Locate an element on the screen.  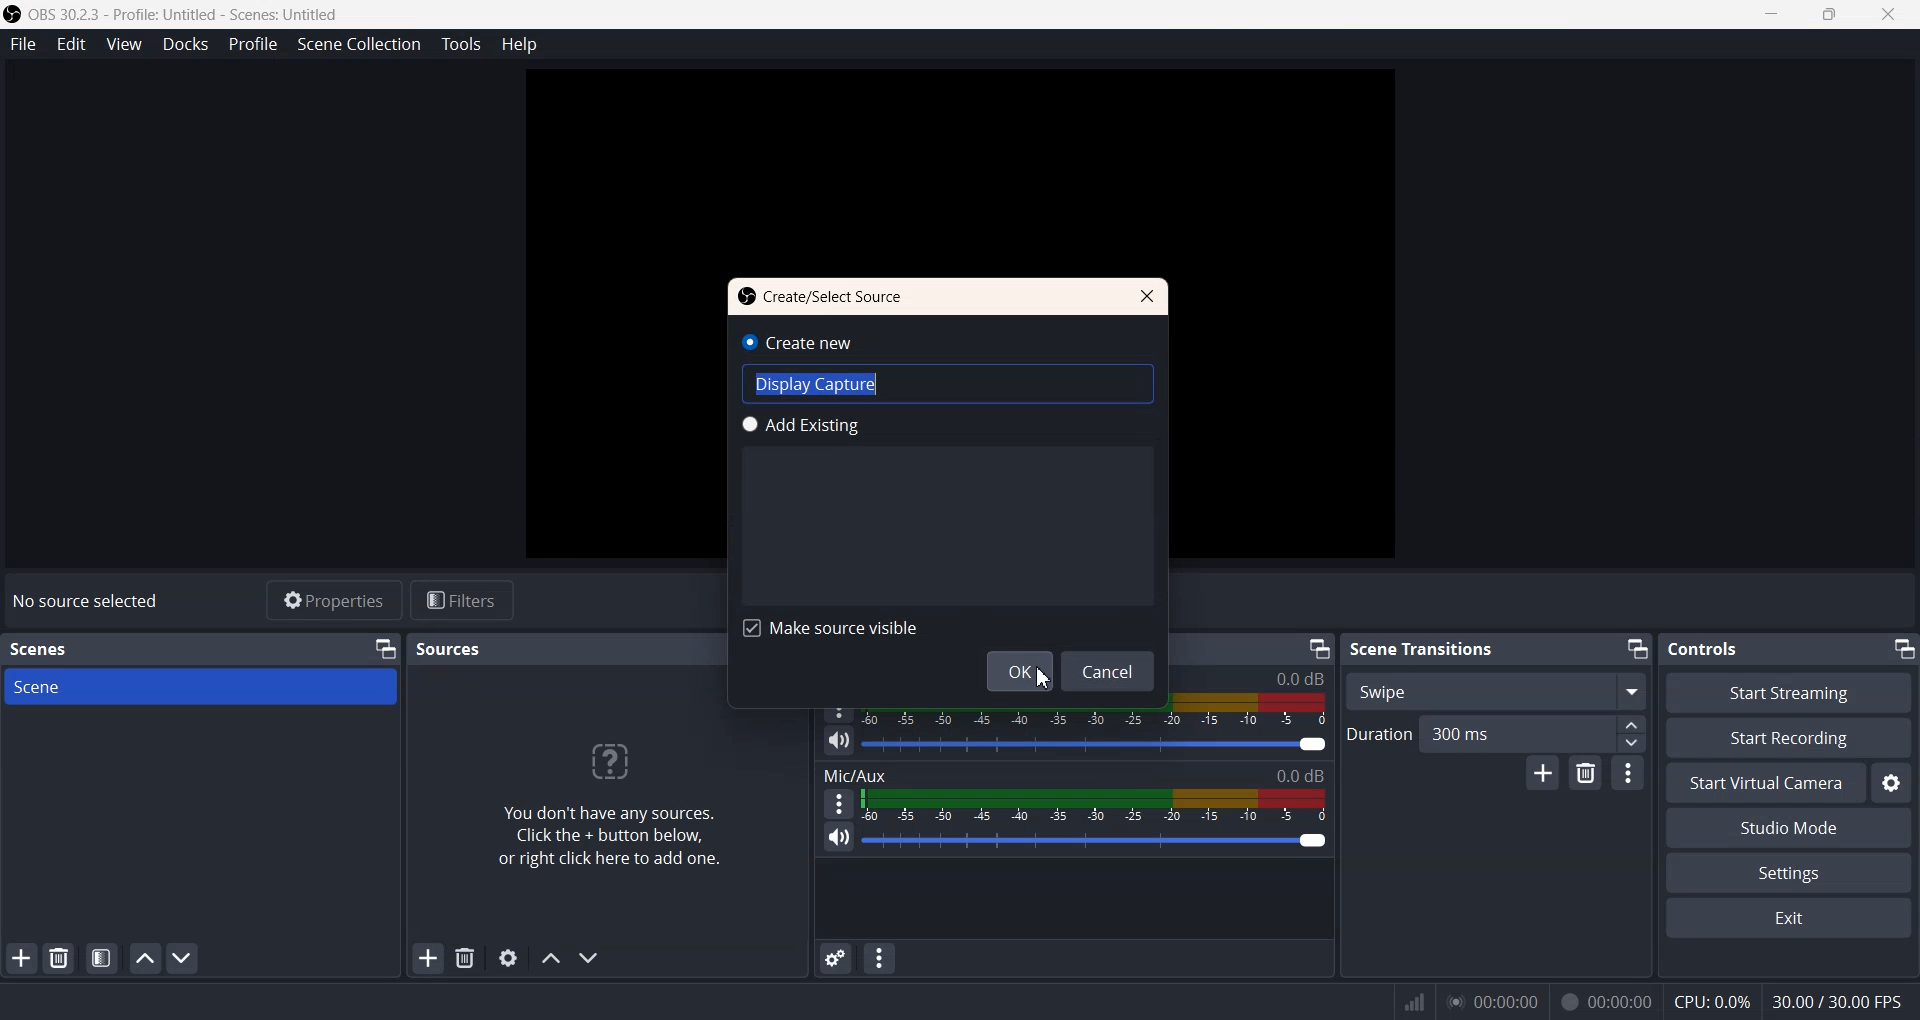
Scenes is located at coordinates (49, 648).